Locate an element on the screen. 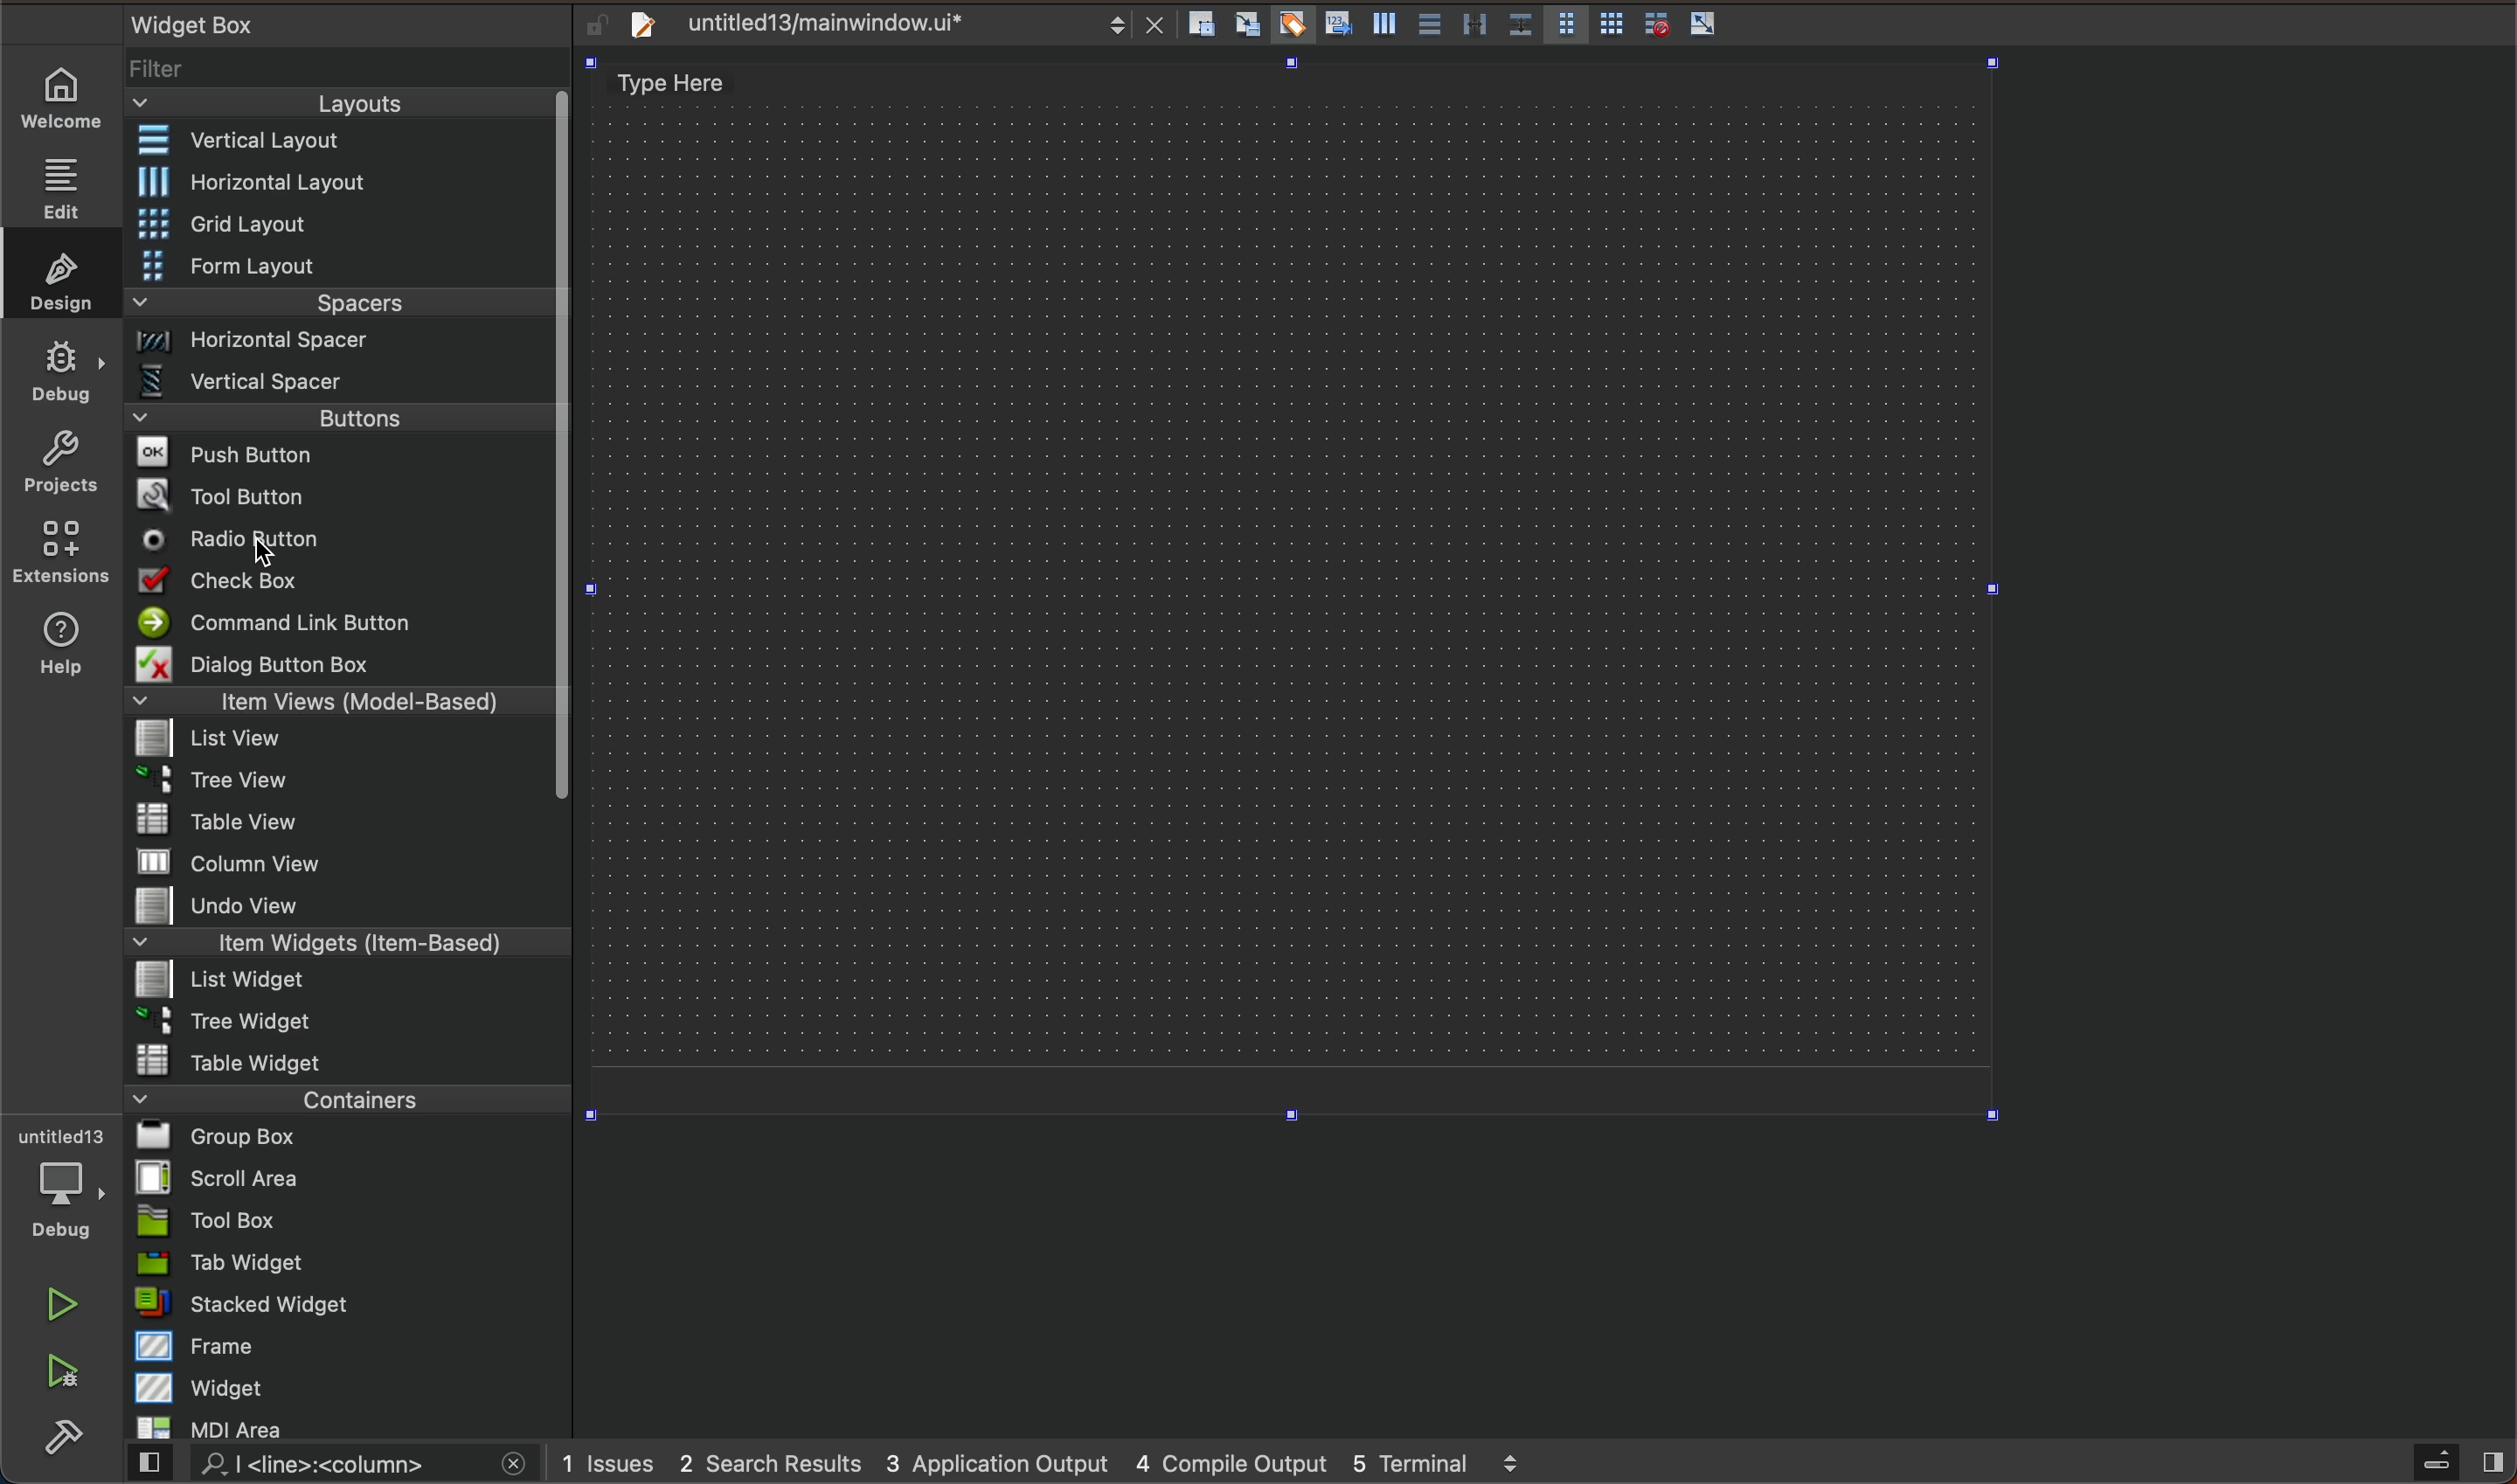 The image size is (2517, 1484). logs is located at coordinates (1073, 1462).